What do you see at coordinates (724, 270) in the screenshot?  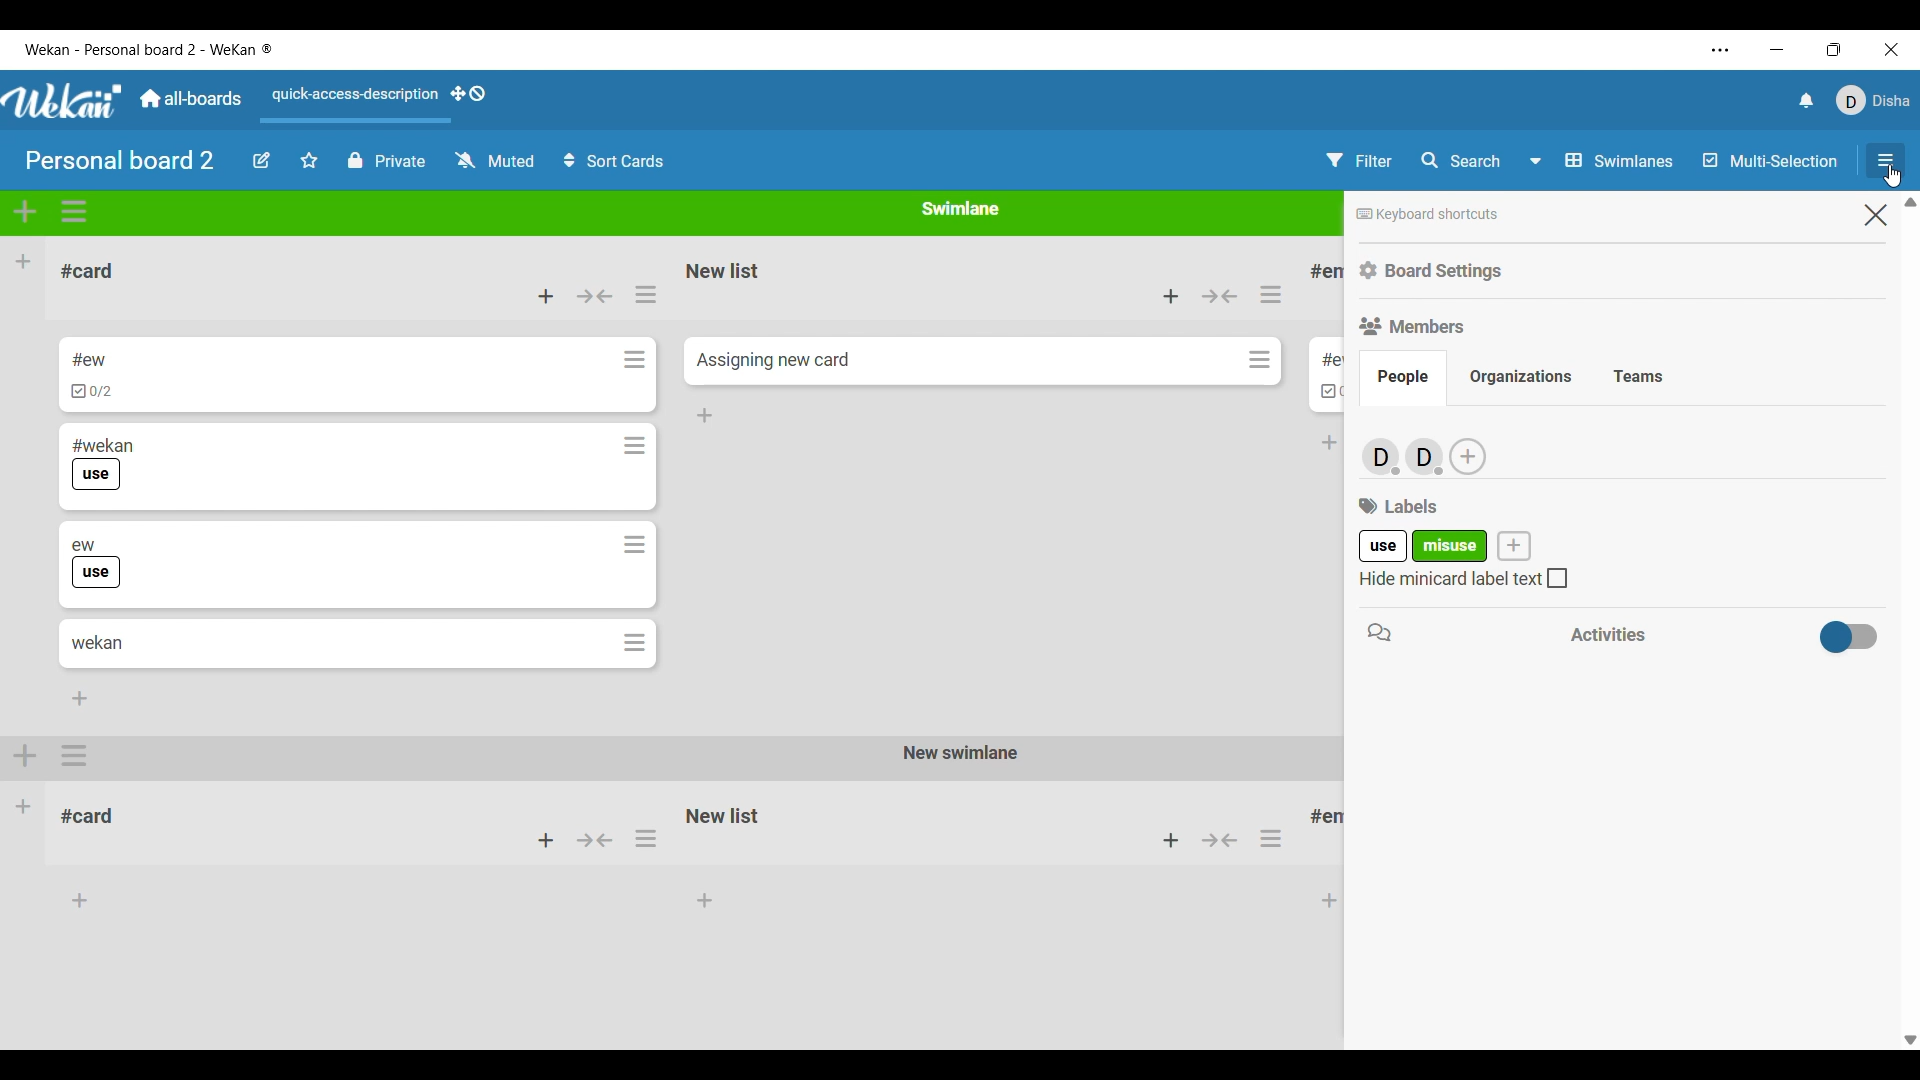 I see `List title` at bounding box center [724, 270].